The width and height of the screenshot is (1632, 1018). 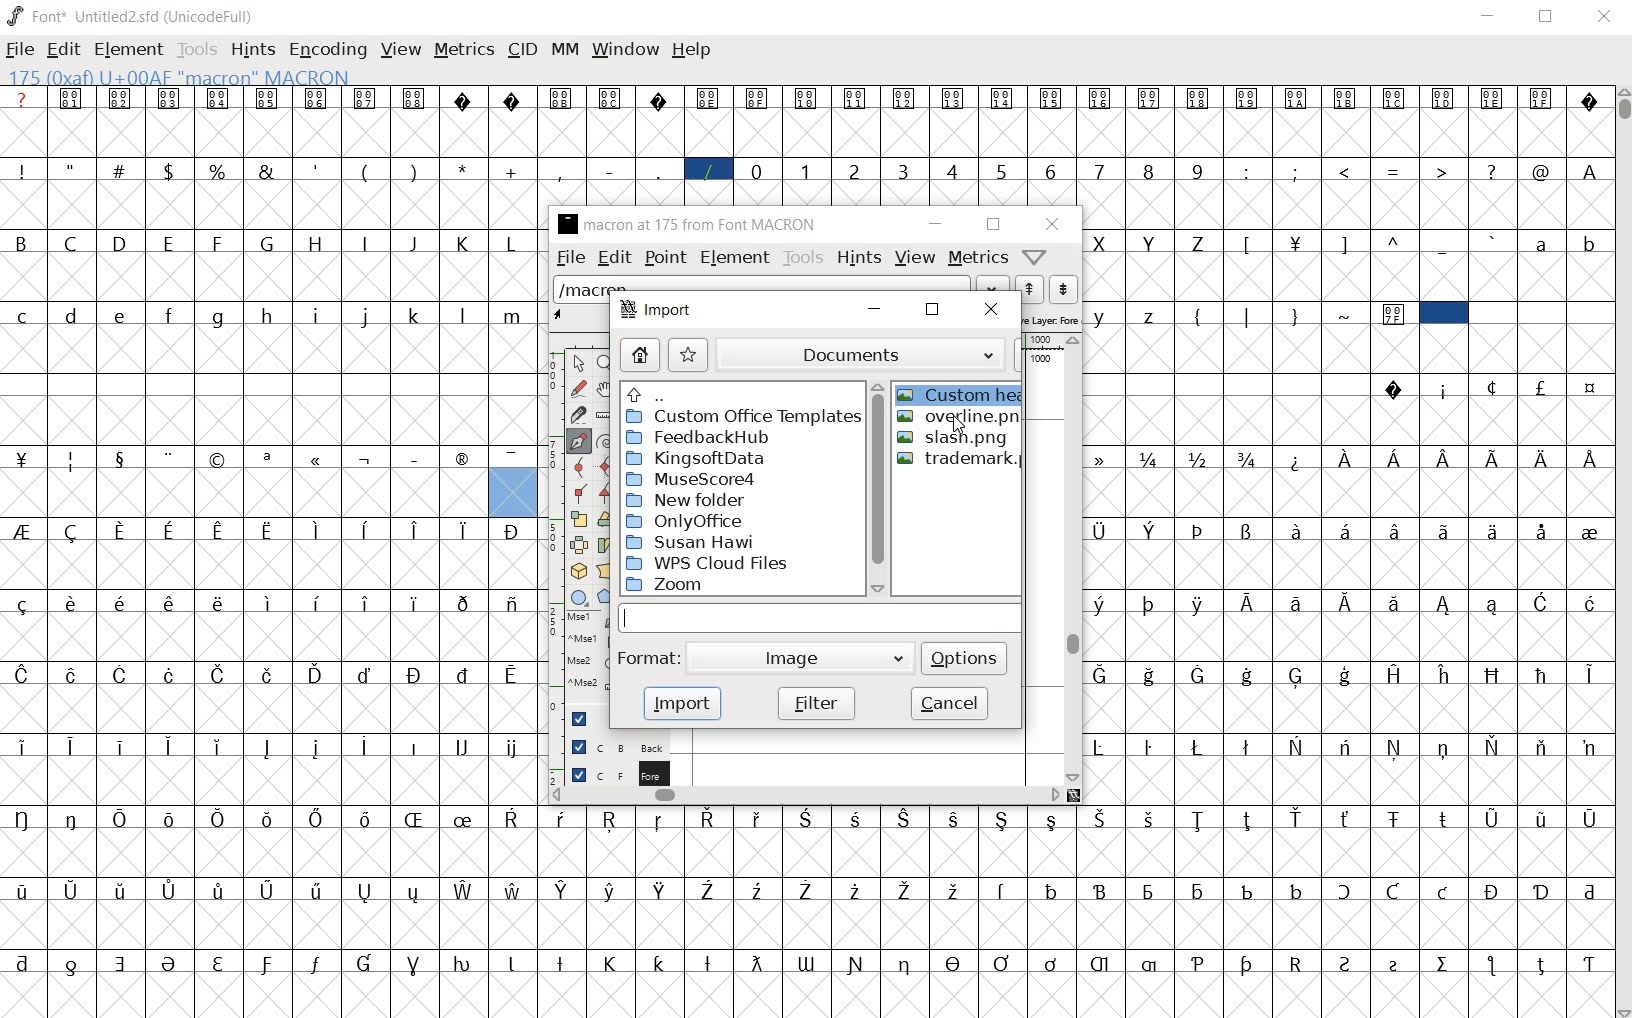 I want to click on Symbol, so click(x=1099, y=747).